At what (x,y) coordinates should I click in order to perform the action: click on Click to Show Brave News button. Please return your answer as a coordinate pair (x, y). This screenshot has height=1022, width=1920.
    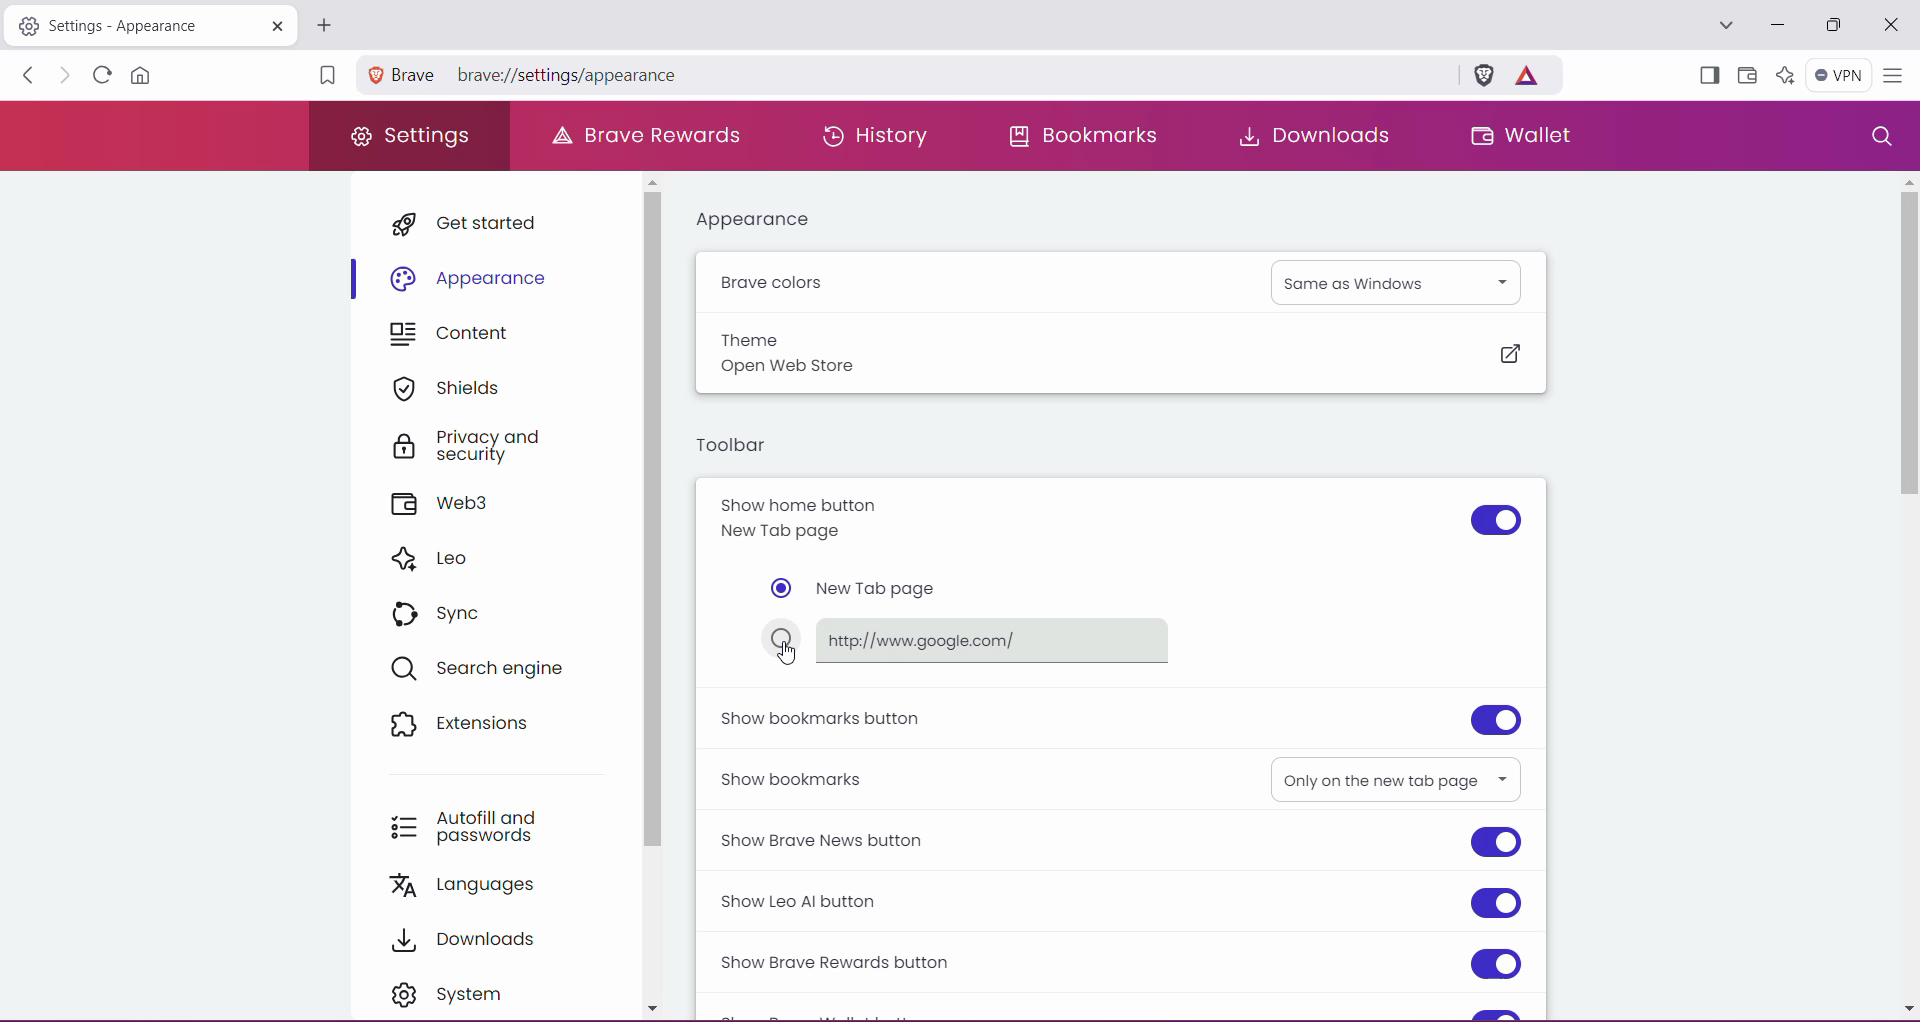
    Looking at the image, I should click on (1497, 844).